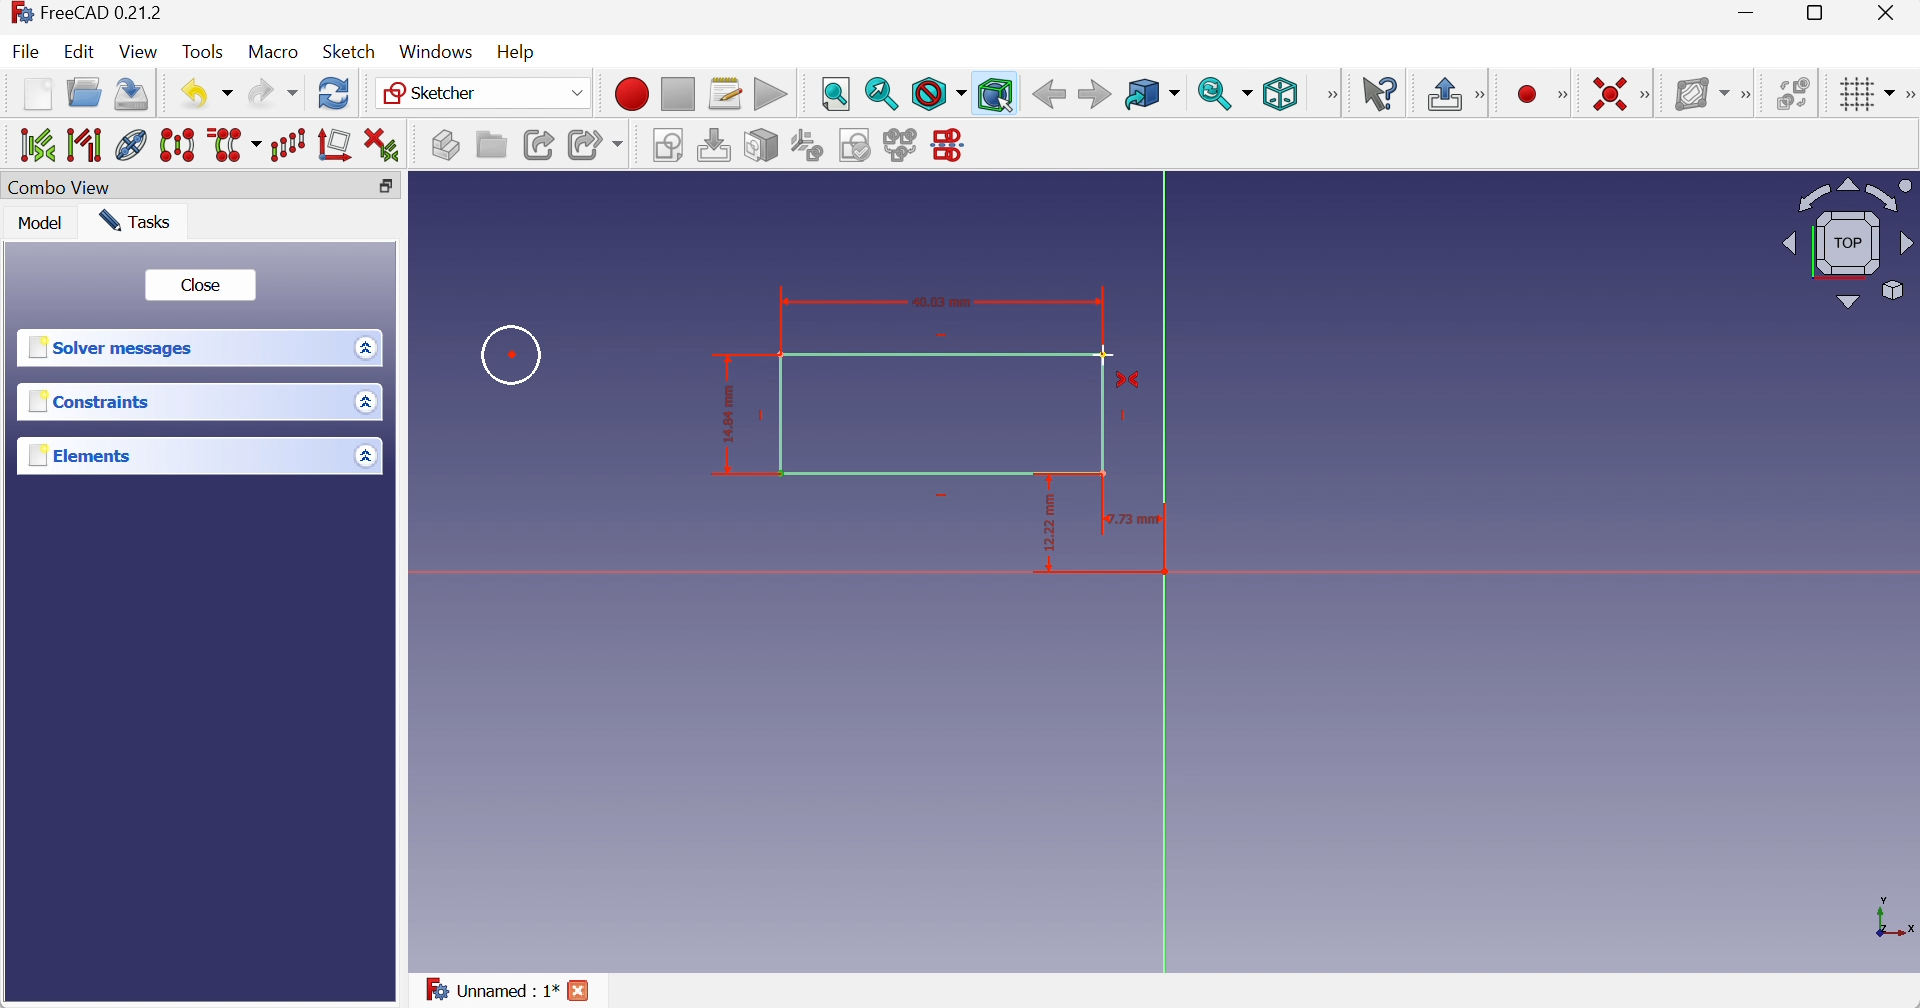 This screenshot has width=1920, height=1008. I want to click on Elements, so click(87, 454).